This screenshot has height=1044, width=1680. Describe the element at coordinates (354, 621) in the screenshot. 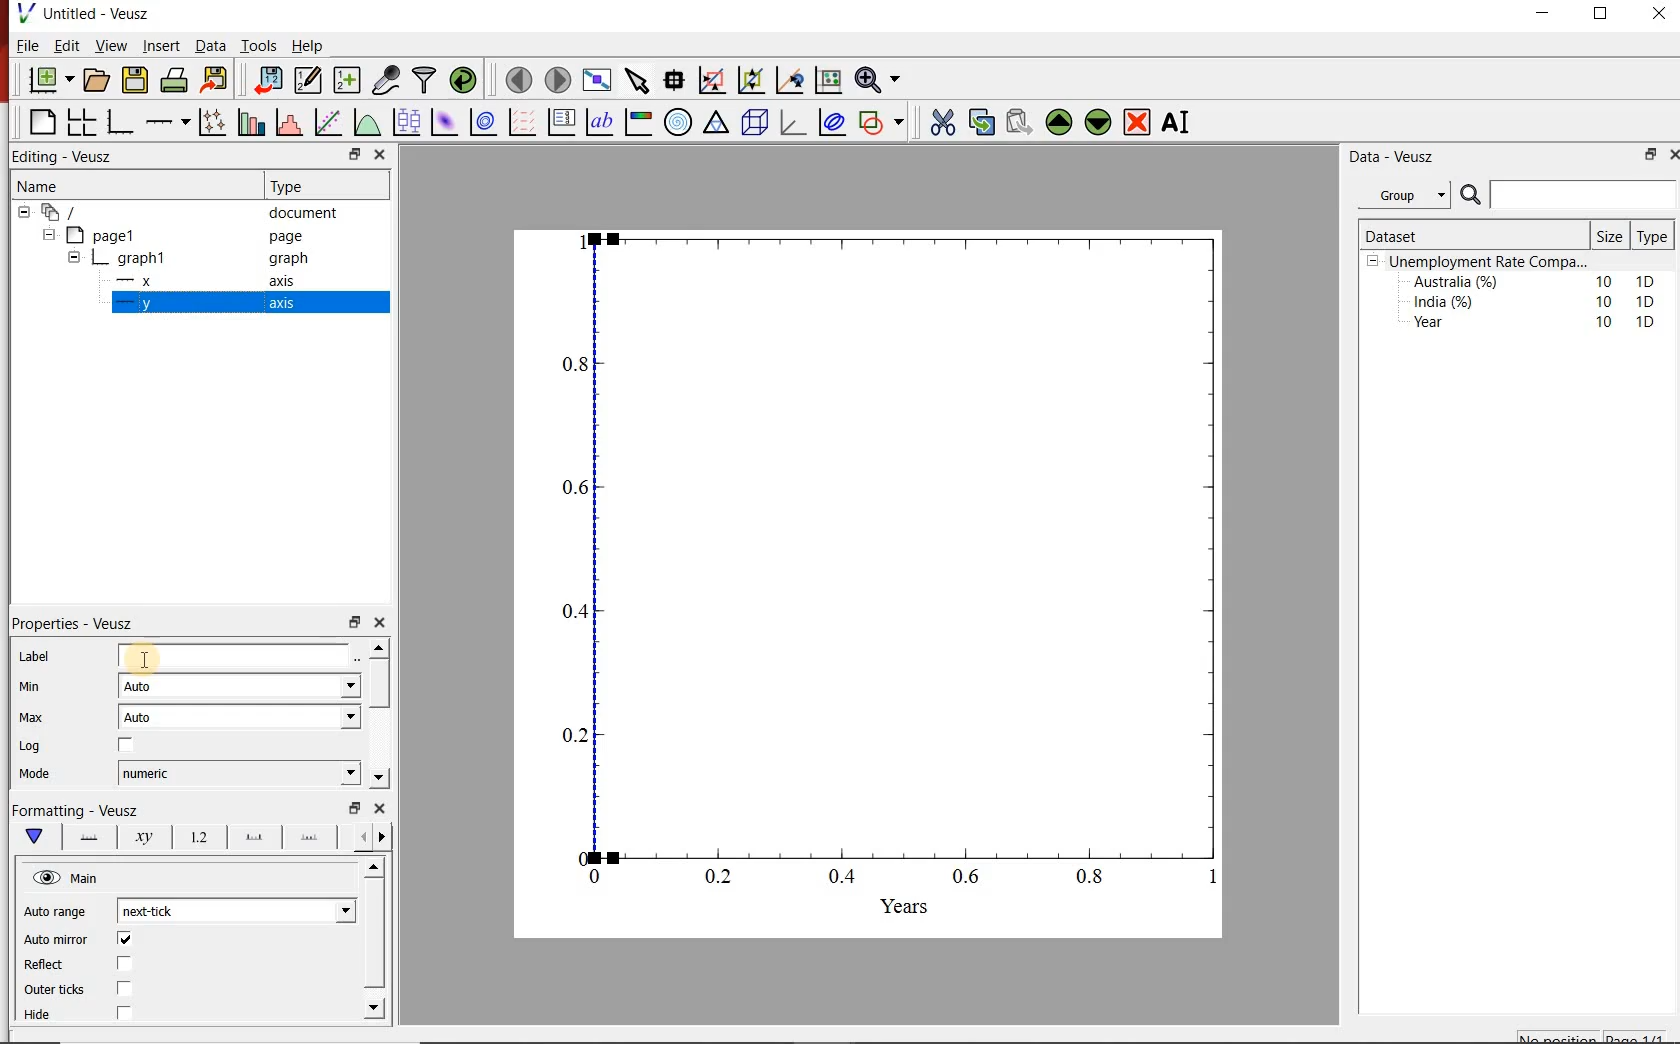

I see `minimise` at that location.